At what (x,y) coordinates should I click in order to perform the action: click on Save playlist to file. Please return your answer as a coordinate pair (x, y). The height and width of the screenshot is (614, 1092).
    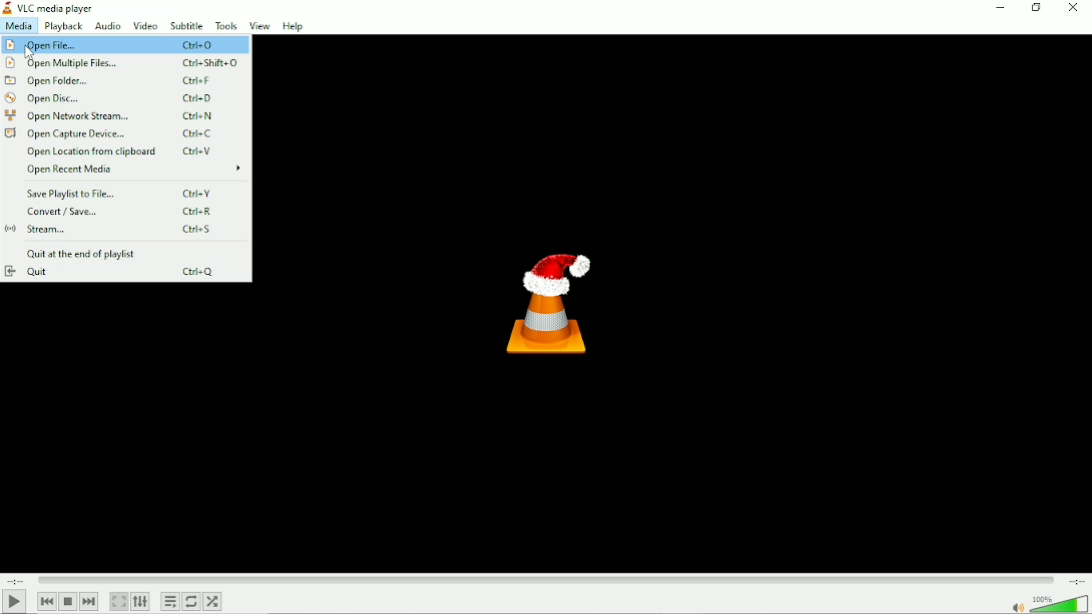
    Looking at the image, I should click on (121, 193).